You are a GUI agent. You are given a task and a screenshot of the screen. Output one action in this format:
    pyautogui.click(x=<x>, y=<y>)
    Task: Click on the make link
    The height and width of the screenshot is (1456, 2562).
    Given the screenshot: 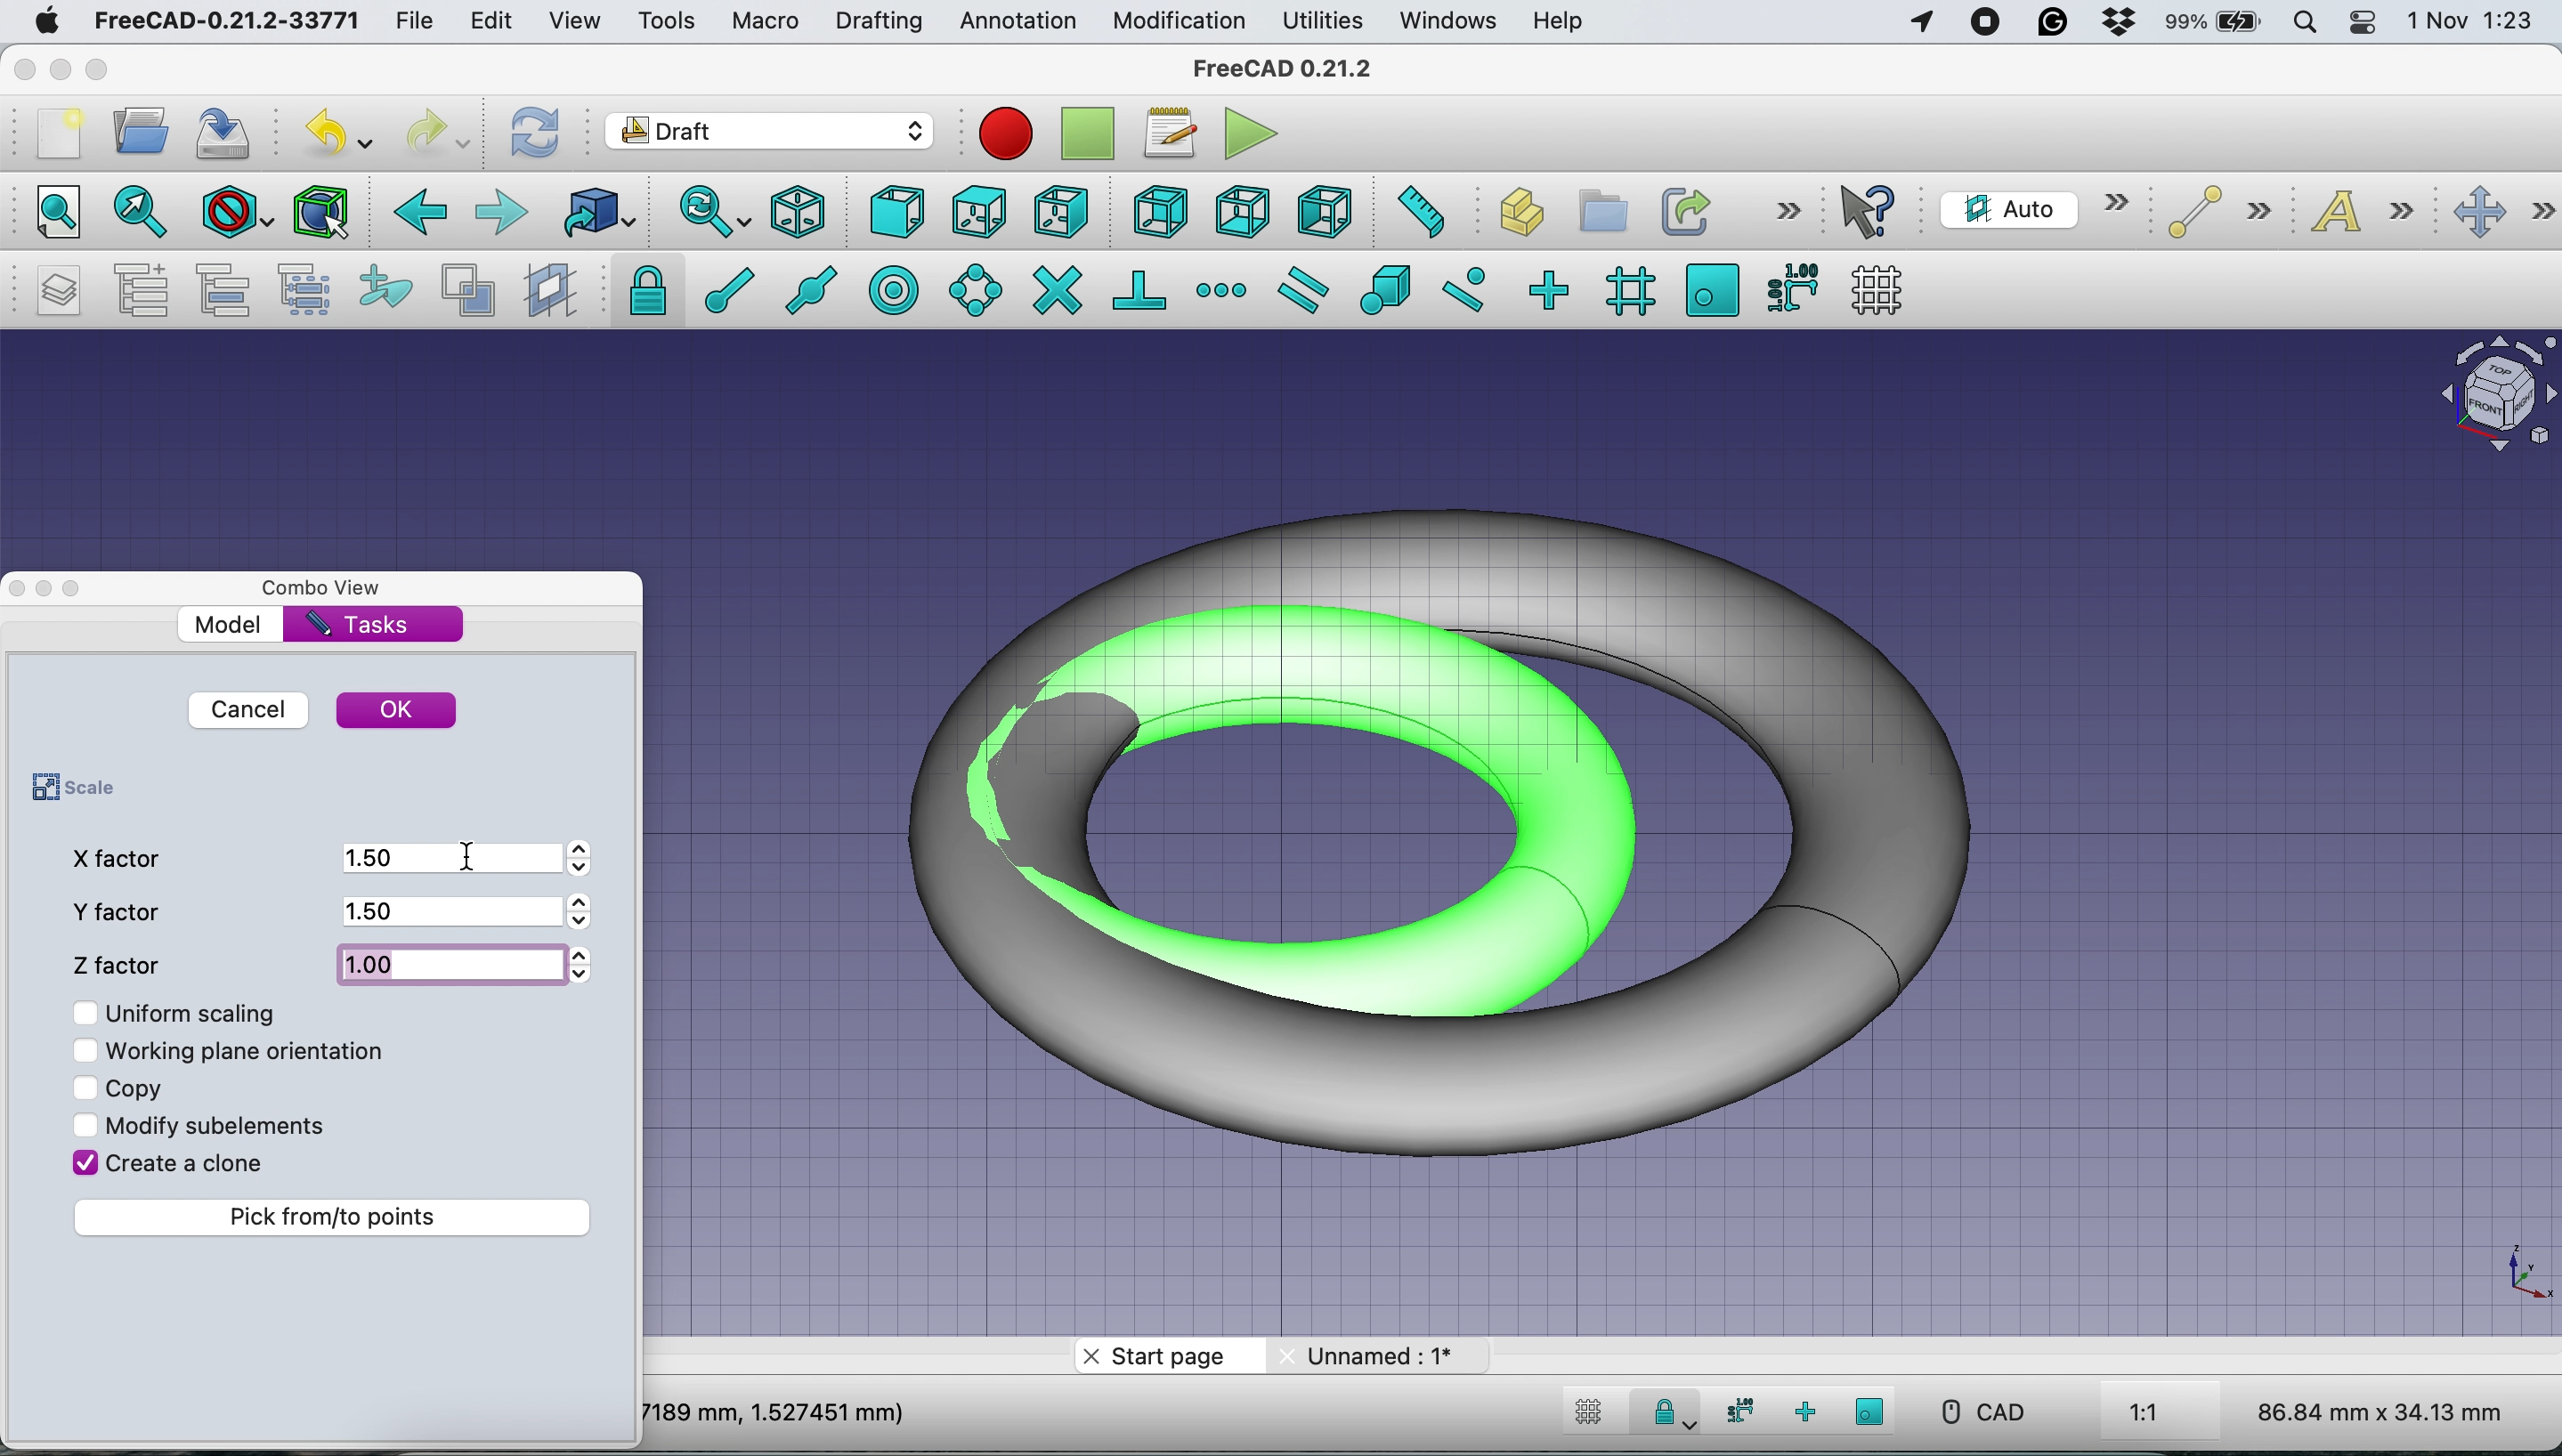 What is the action you would take?
    pyautogui.click(x=1683, y=210)
    